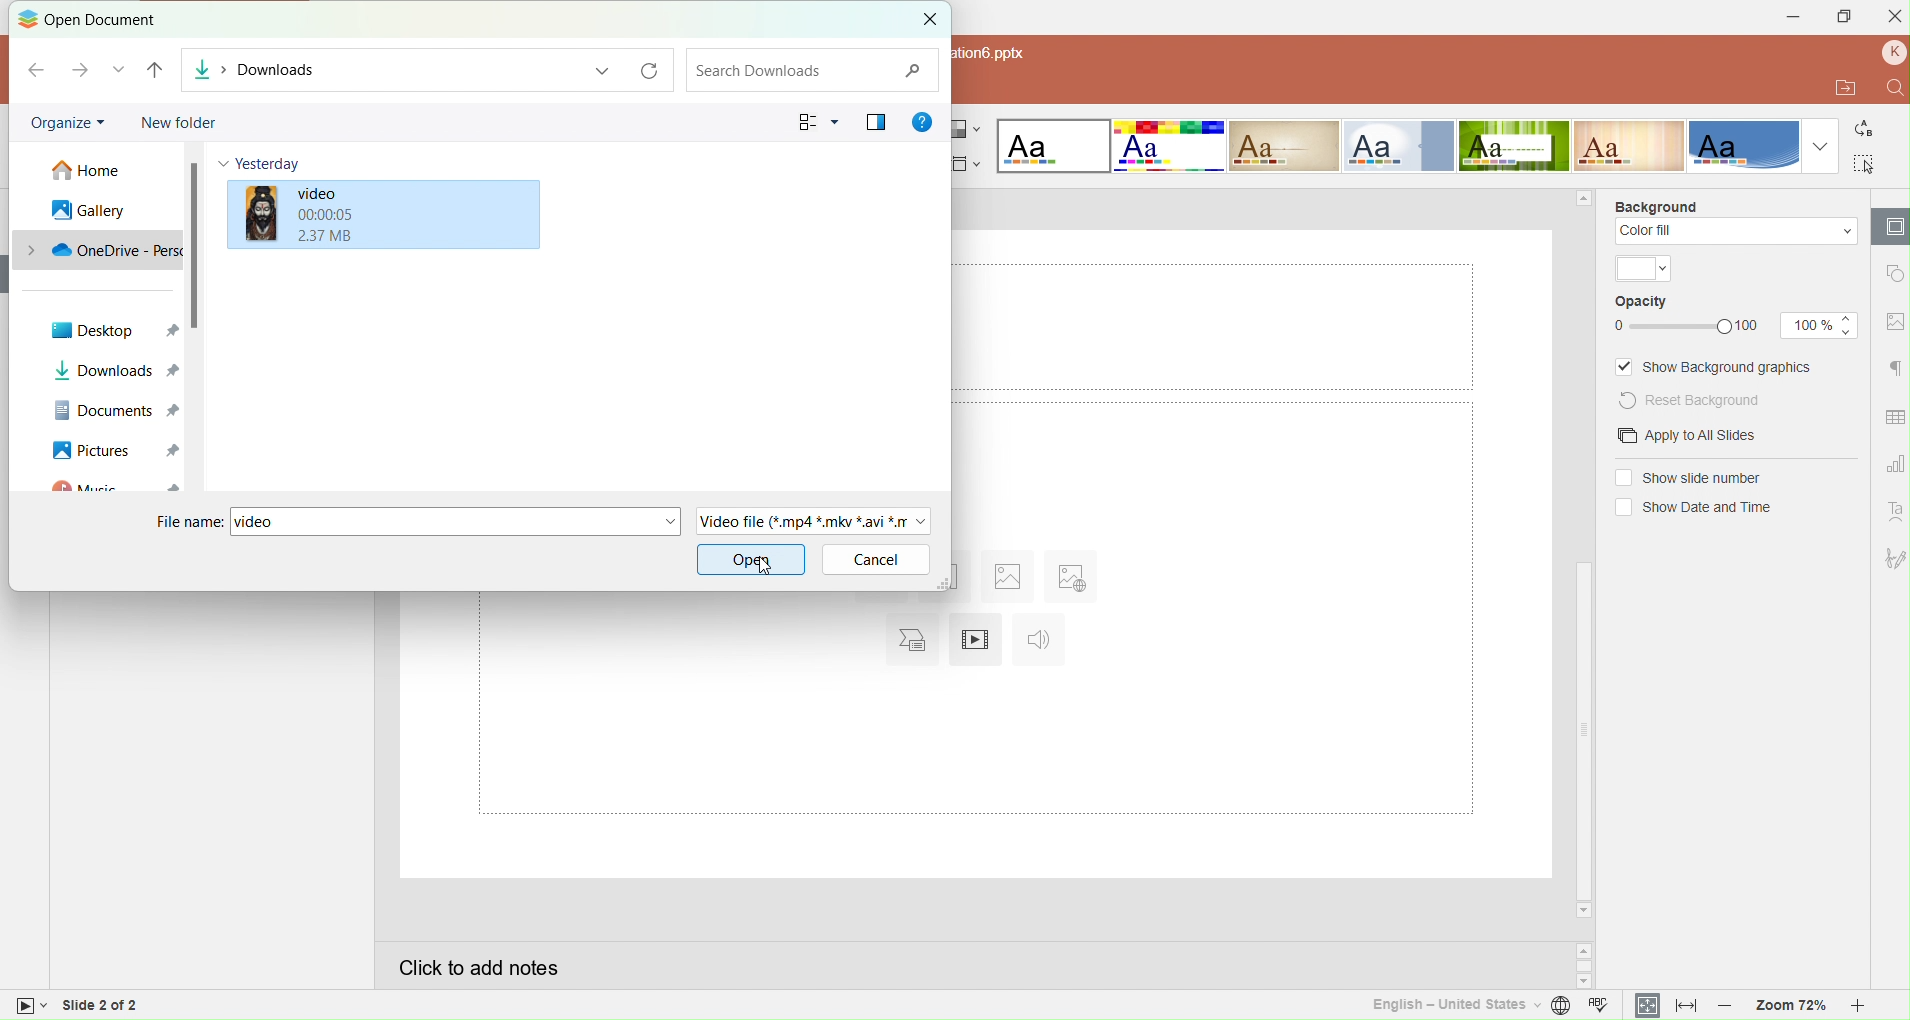 The image size is (1910, 1020). I want to click on Image setting, so click(1892, 321).